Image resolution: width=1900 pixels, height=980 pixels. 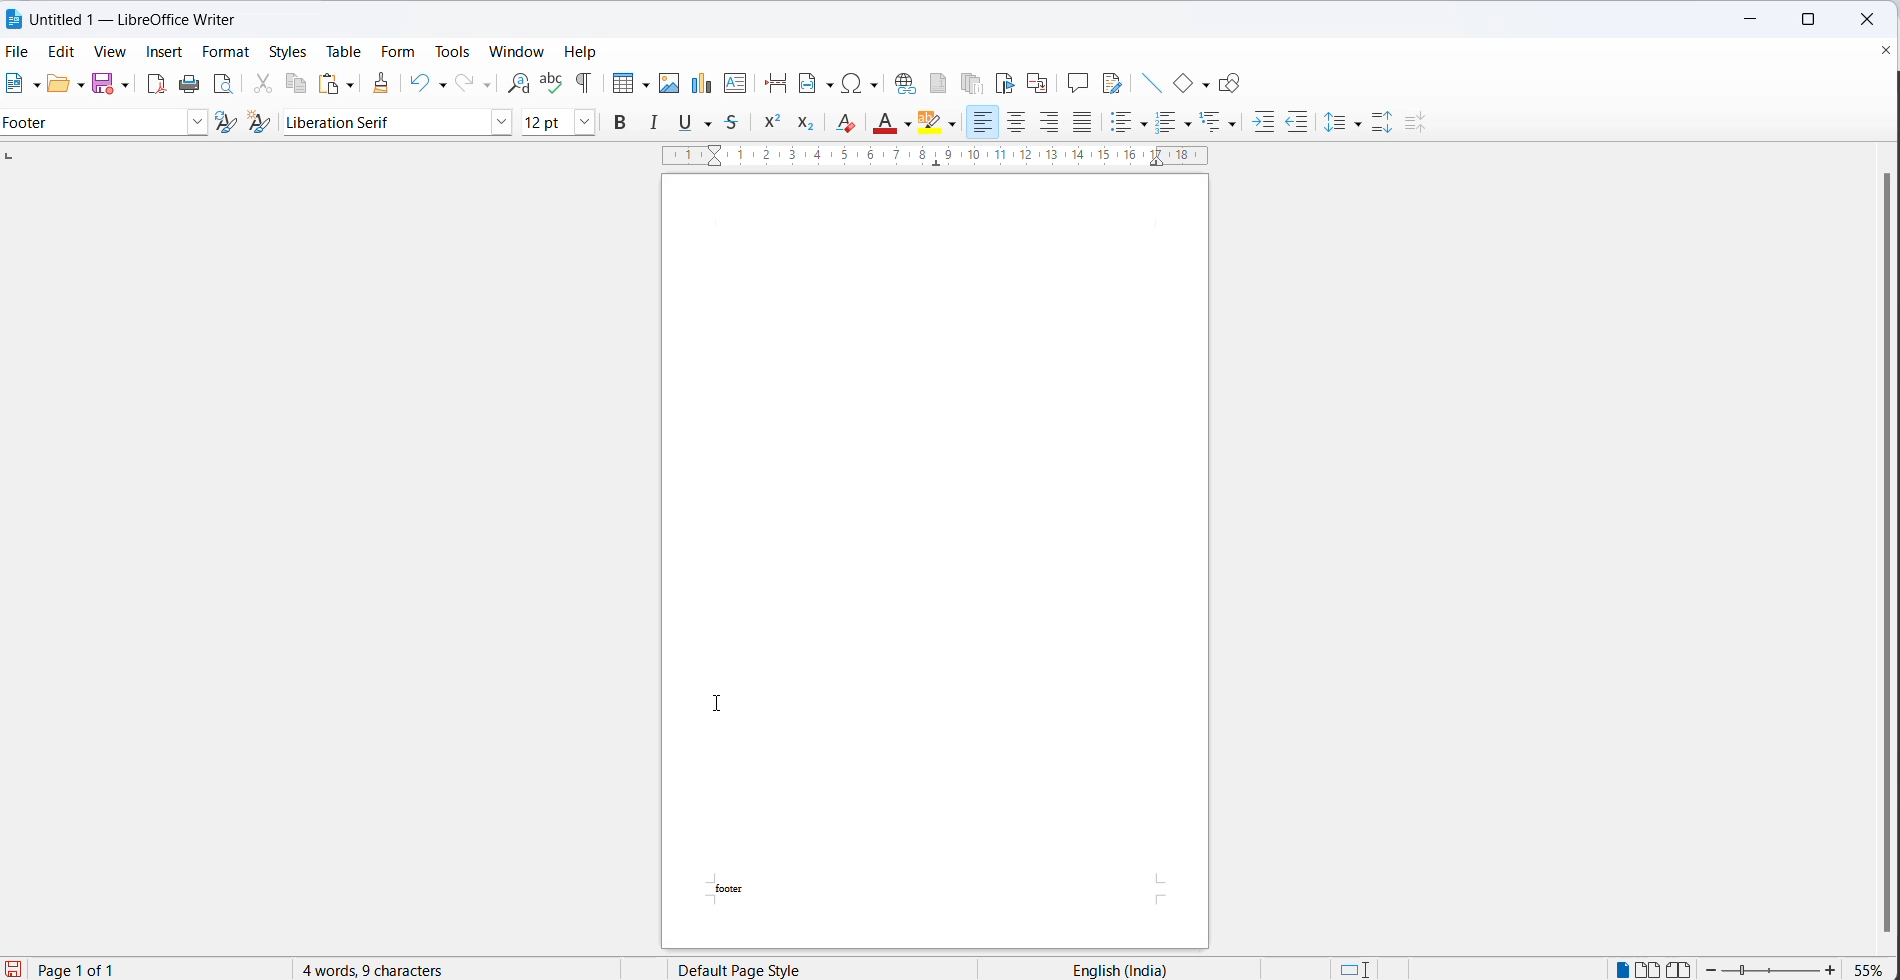 I want to click on font color, so click(x=885, y=126).